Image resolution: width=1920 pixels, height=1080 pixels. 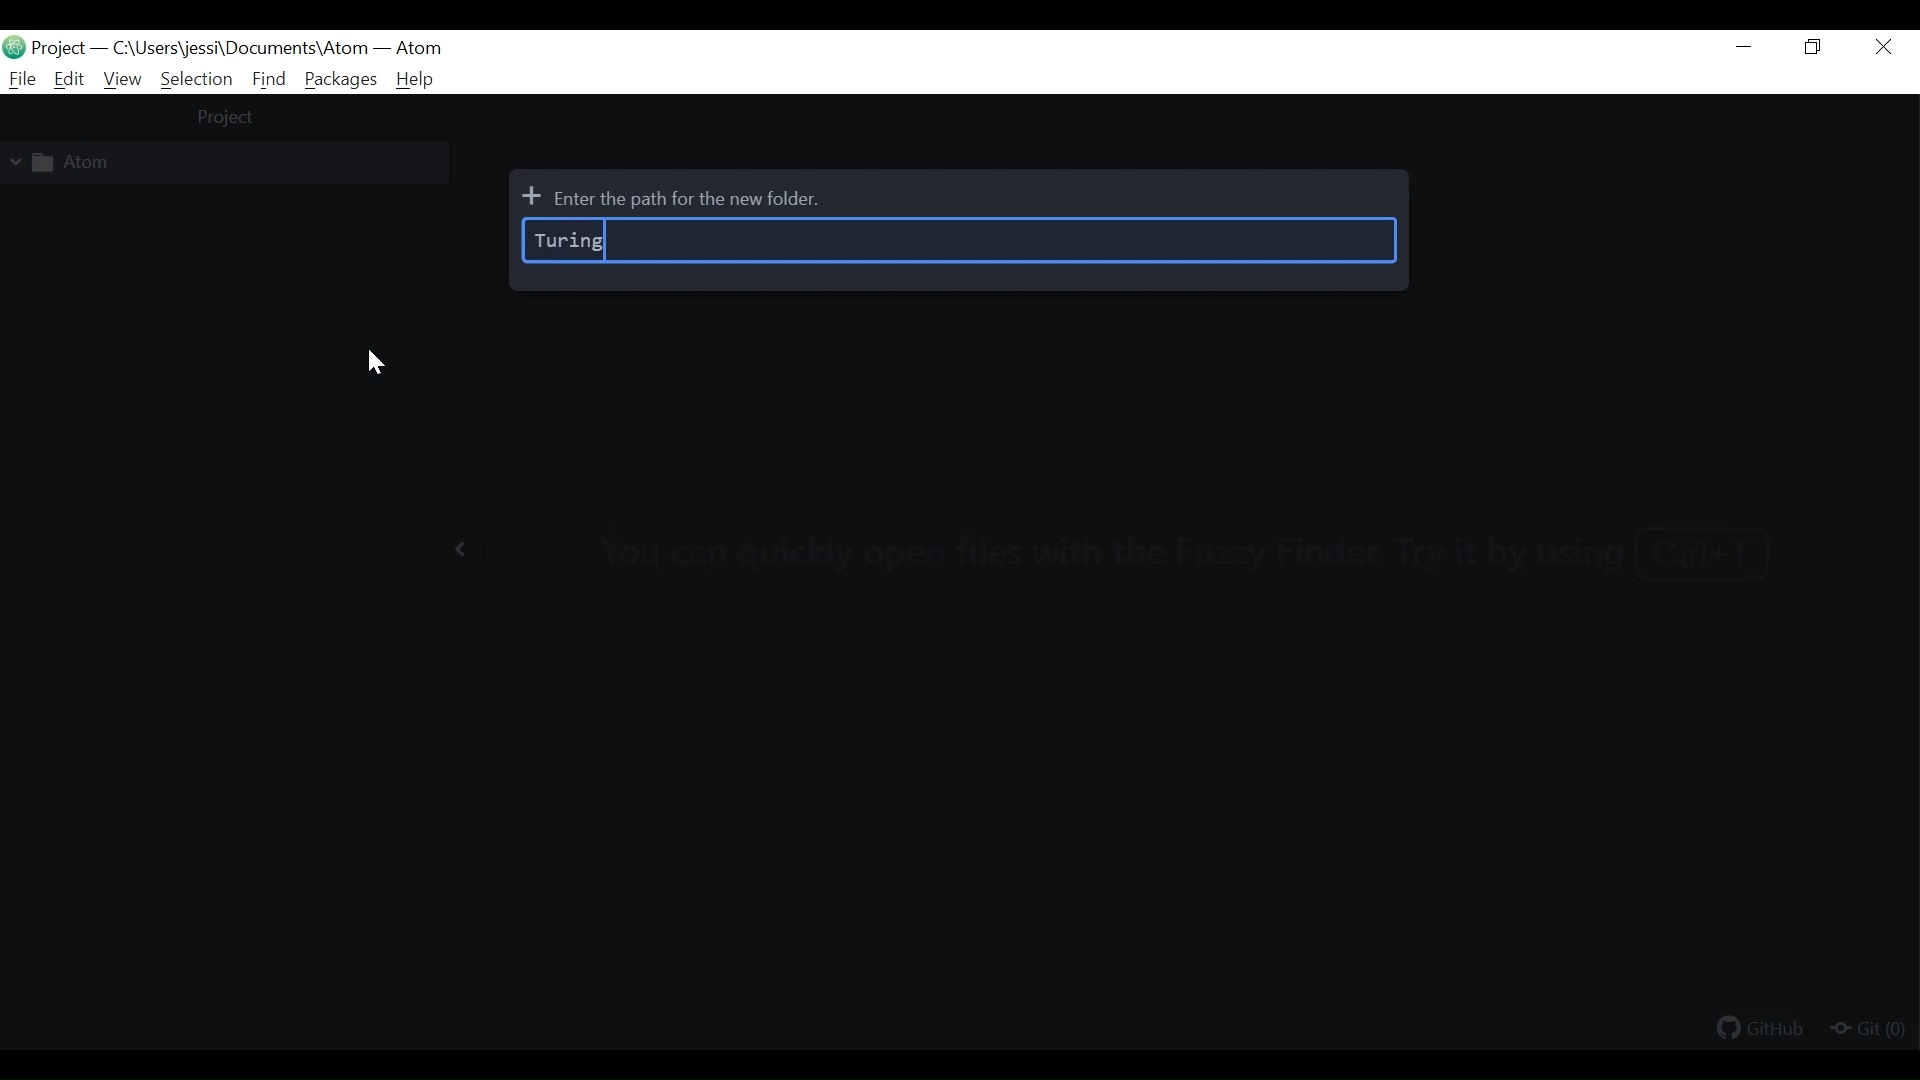 What do you see at coordinates (679, 198) in the screenshot?
I see `Enter the path for the new folder` at bounding box center [679, 198].